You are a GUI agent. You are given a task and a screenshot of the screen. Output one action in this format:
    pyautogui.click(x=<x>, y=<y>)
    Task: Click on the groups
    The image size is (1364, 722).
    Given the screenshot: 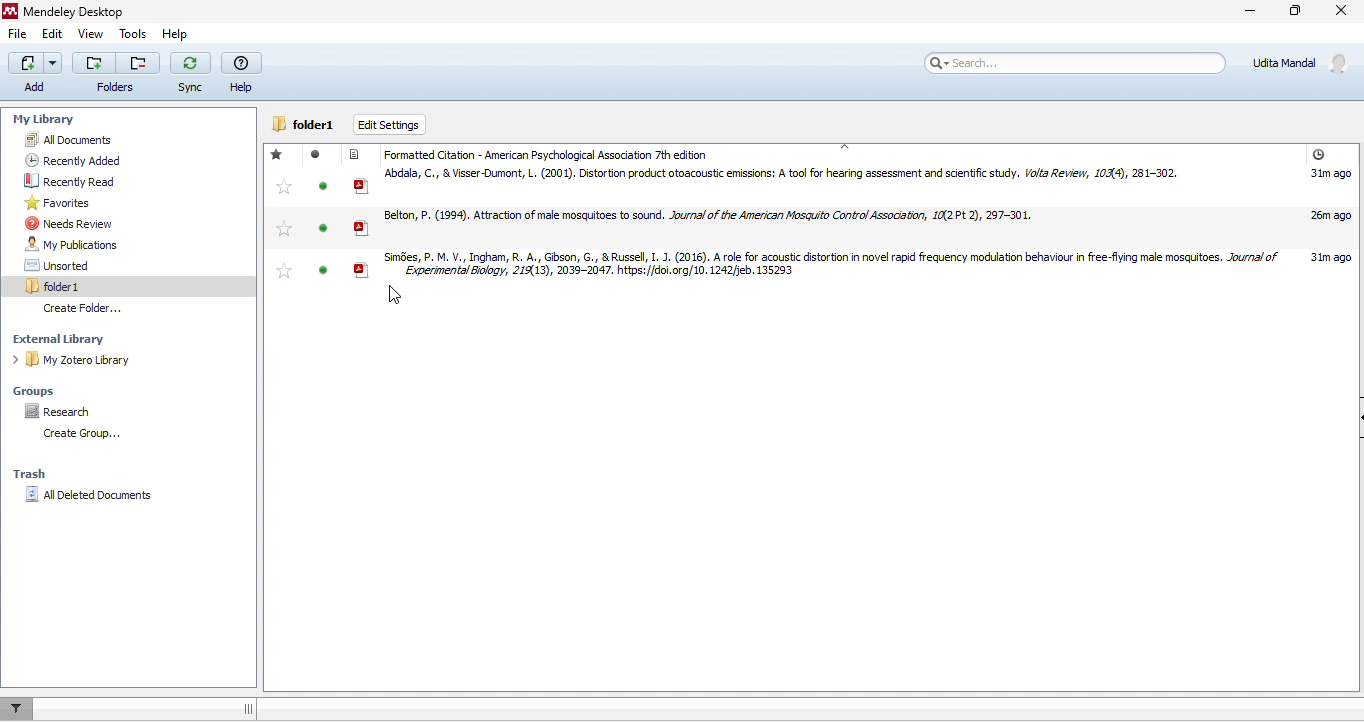 What is the action you would take?
    pyautogui.click(x=56, y=386)
    